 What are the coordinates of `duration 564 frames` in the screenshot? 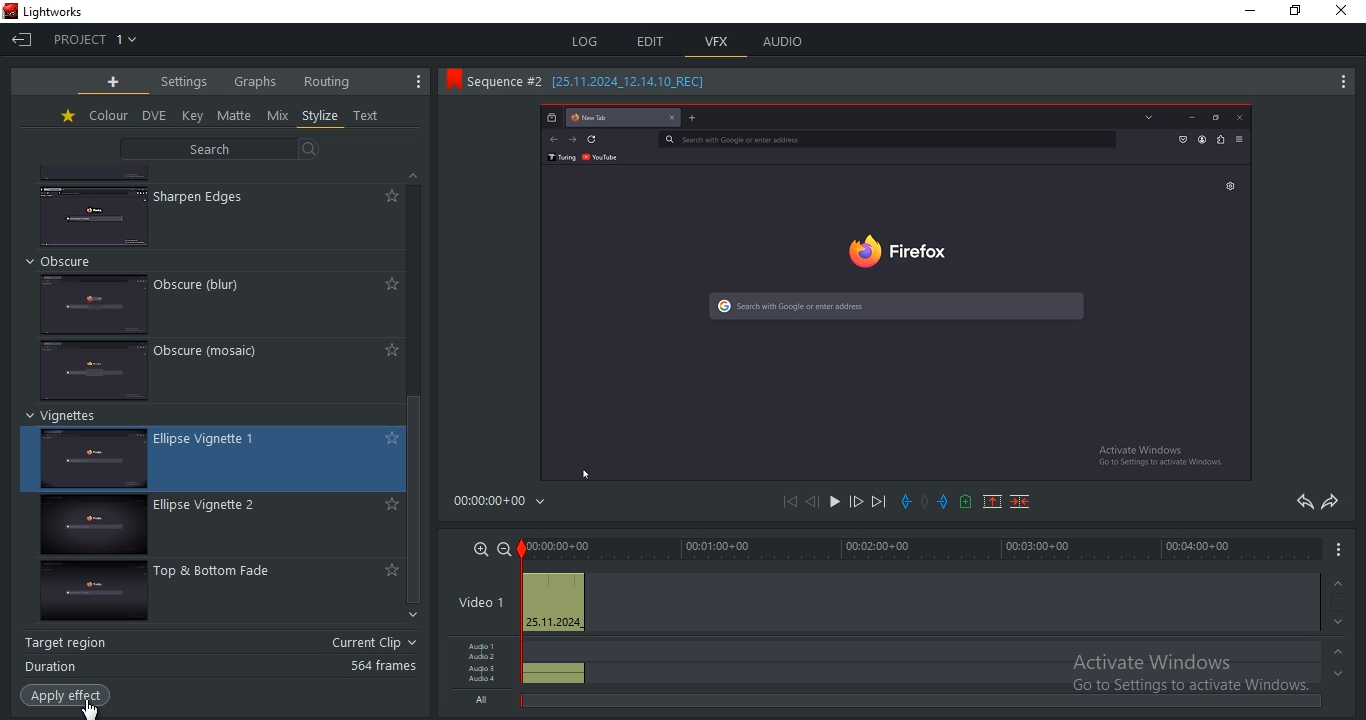 It's located at (219, 668).